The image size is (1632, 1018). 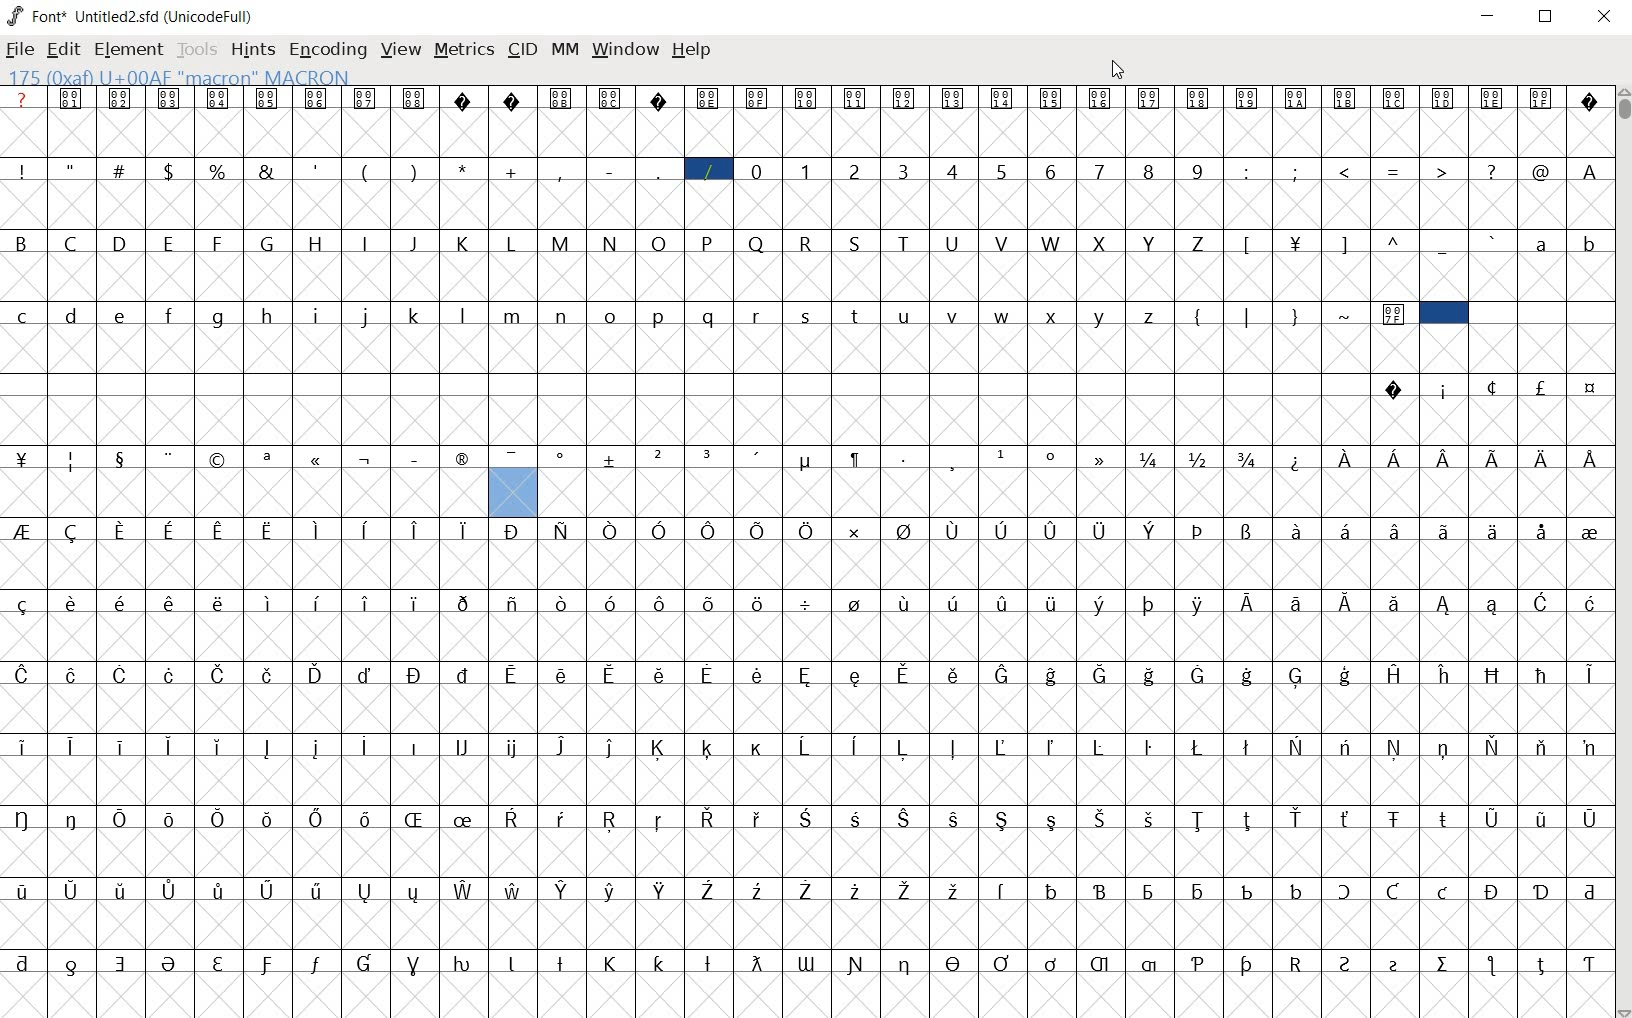 I want to click on Symbol, so click(x=1393, y=315).